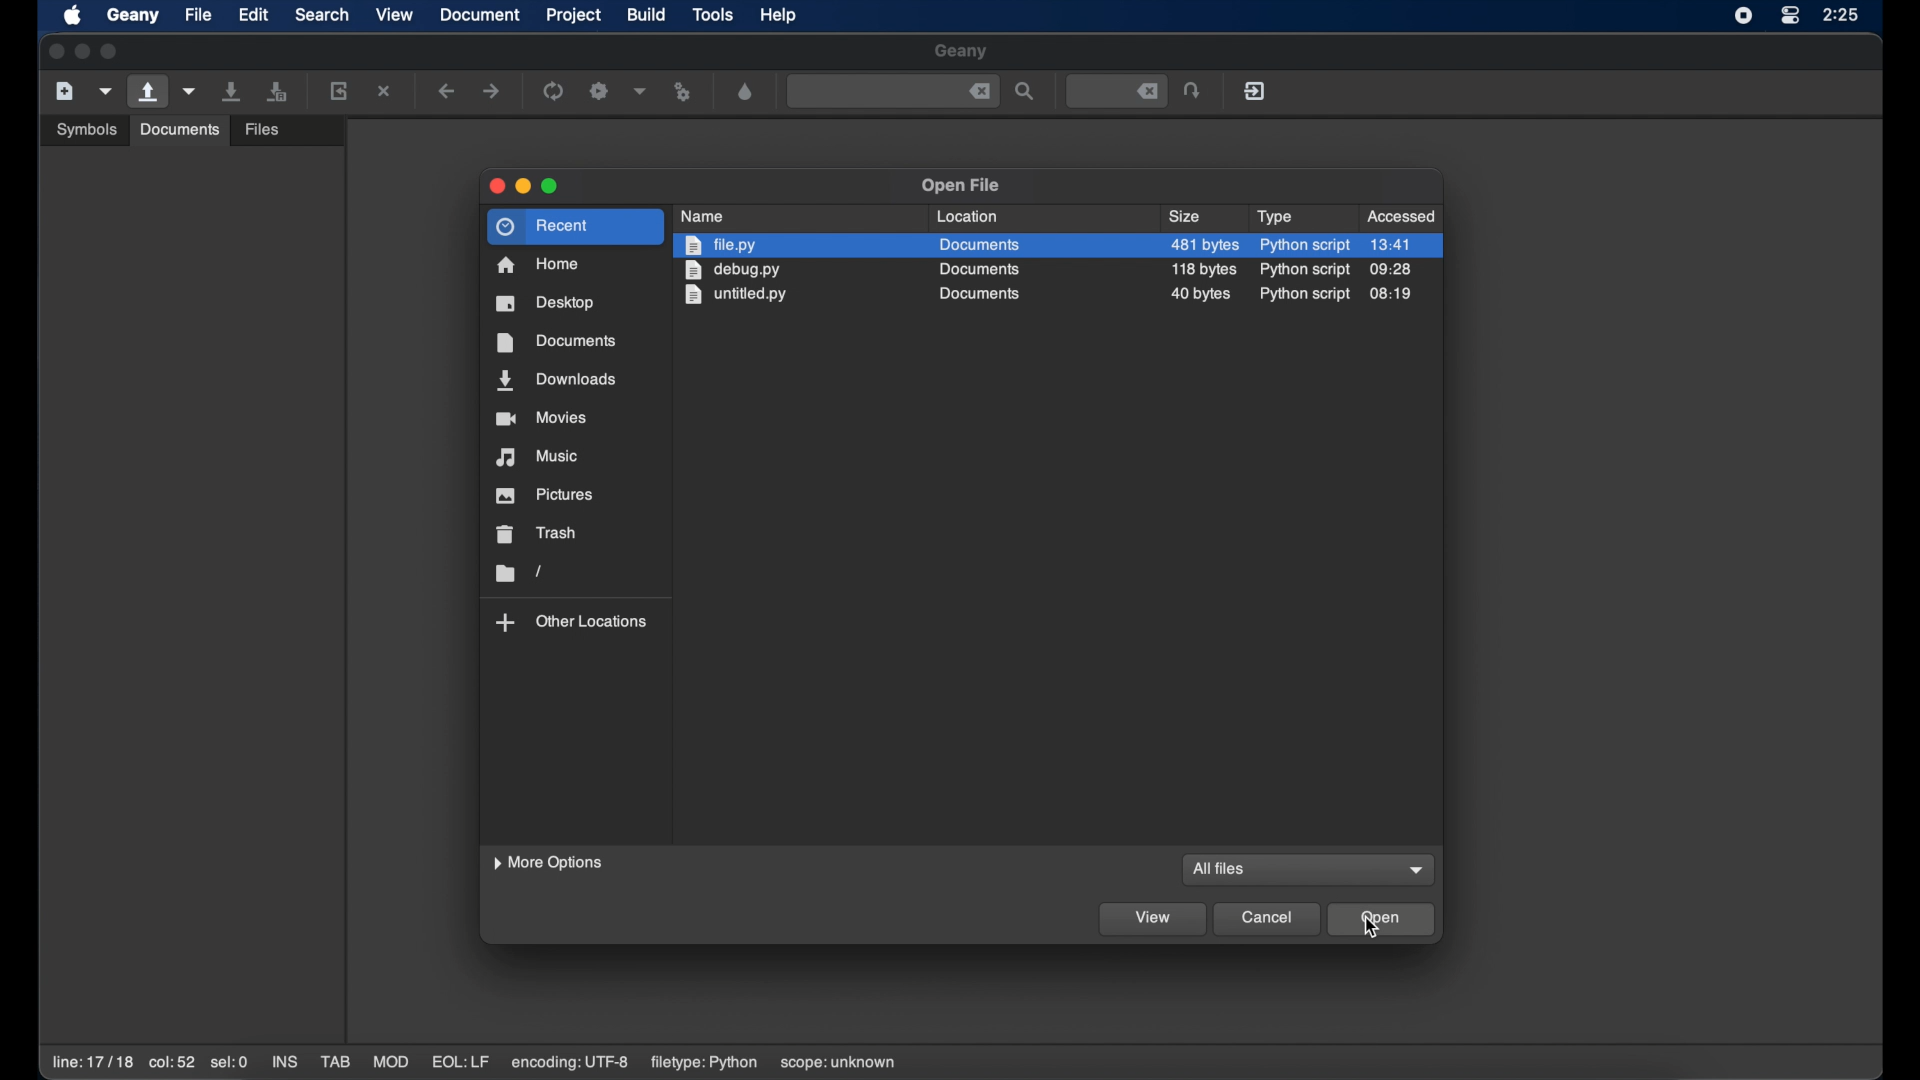 Image resolution: width=1920 pixels, height=1080 pixels. What do you see at coordinates (1026, 92) in the screenshot?
I see `search` at bounding box center [1026, 92].